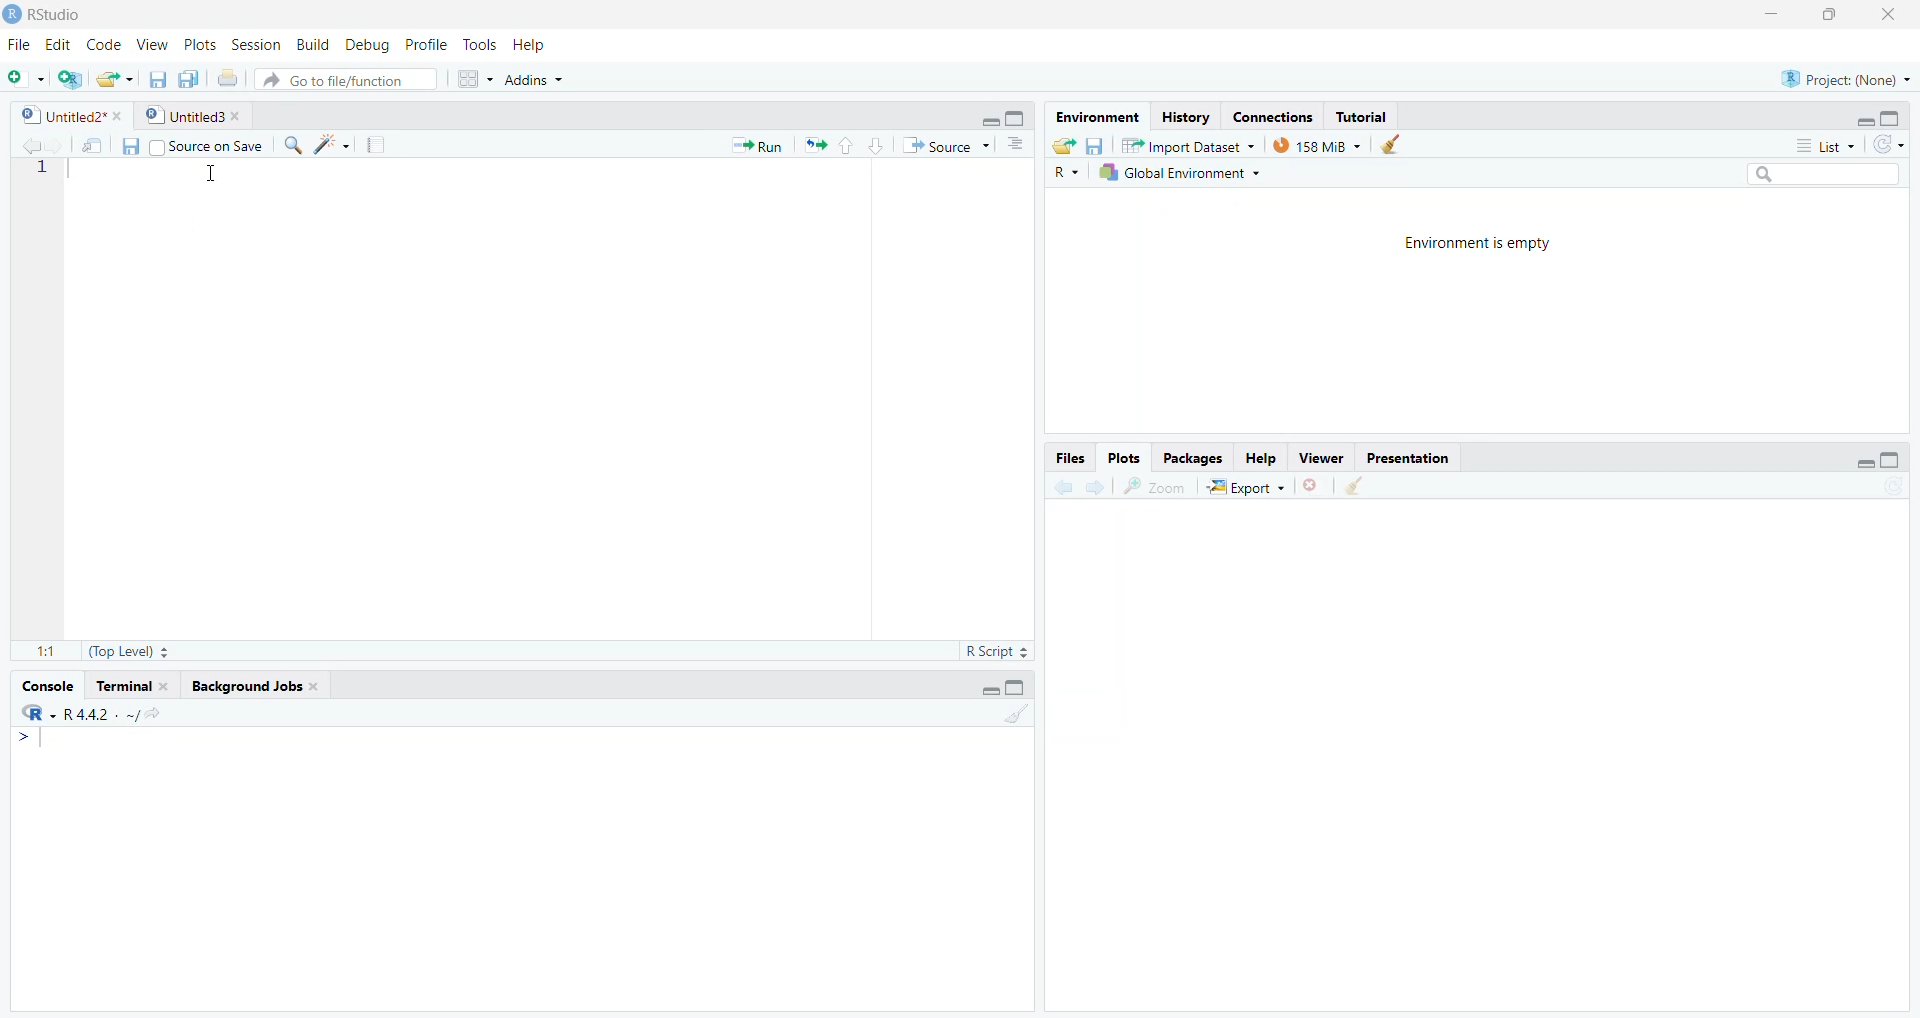 This screenshot has height=1018, width=1920. Describe the element at coordinates (1096, 116) in the screenshot. I see `Environment` at that location.